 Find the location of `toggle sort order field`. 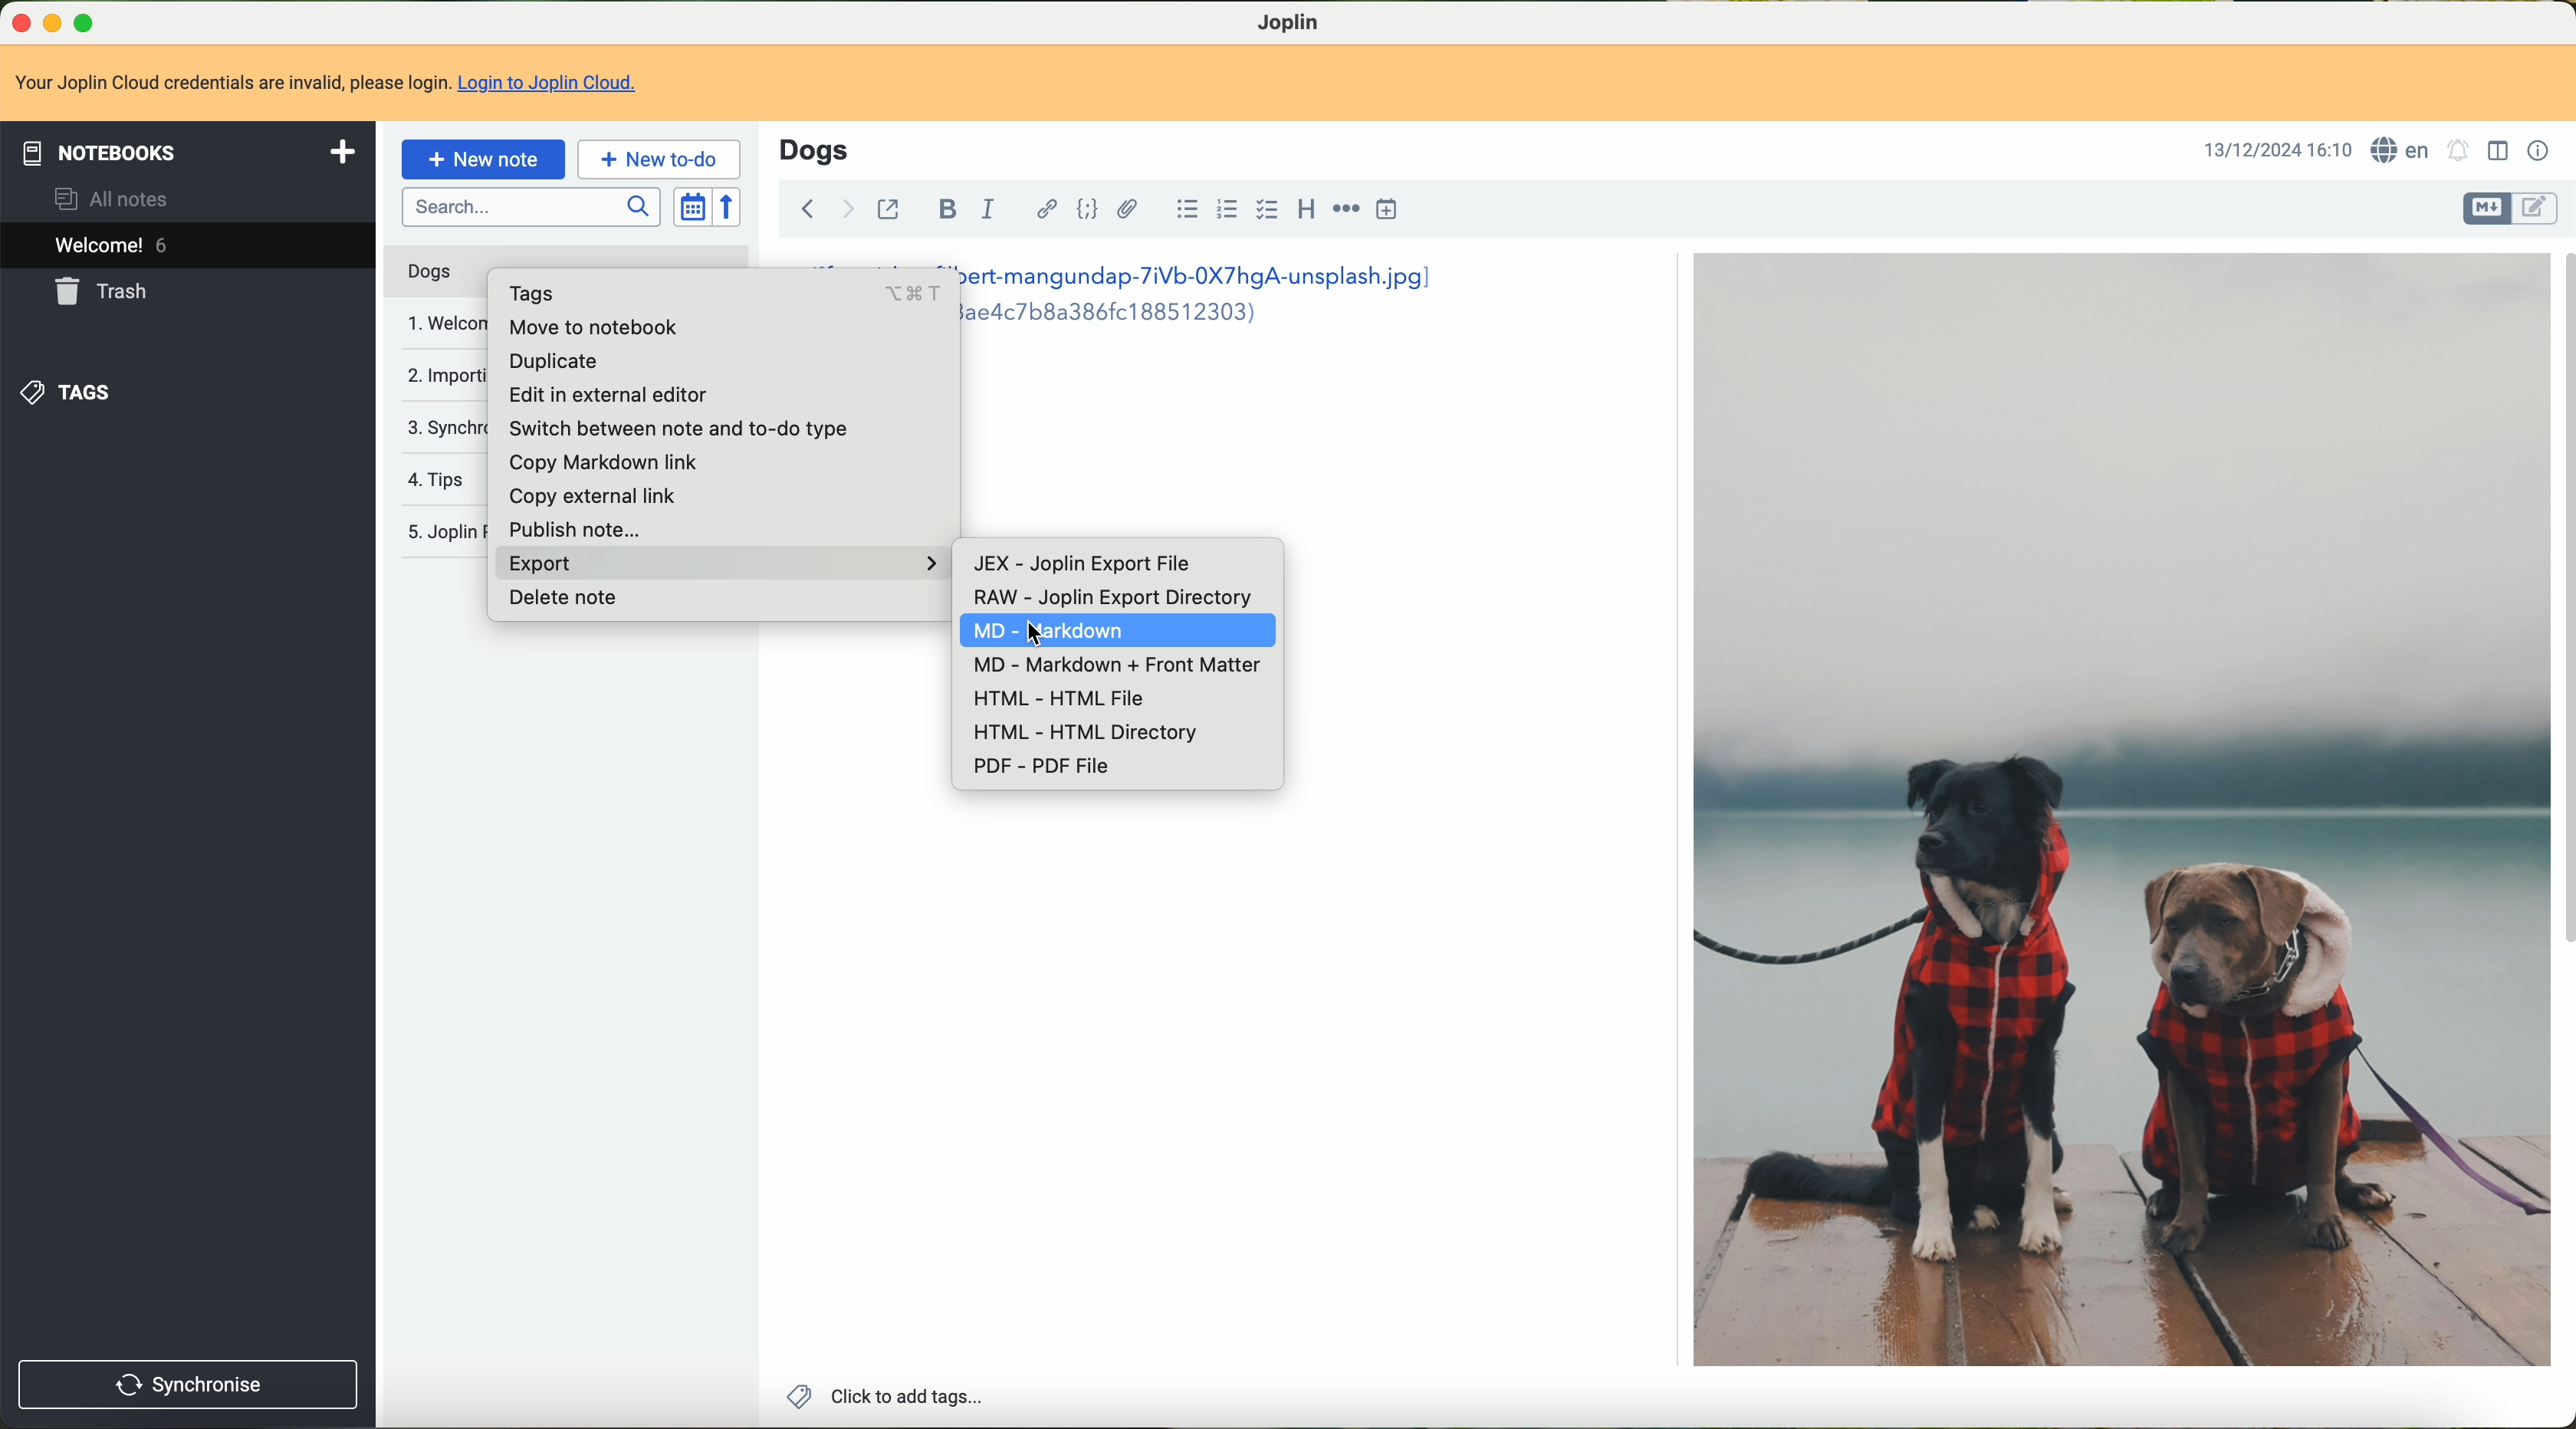

toggle sort order field is located at coordinates (692, 207).